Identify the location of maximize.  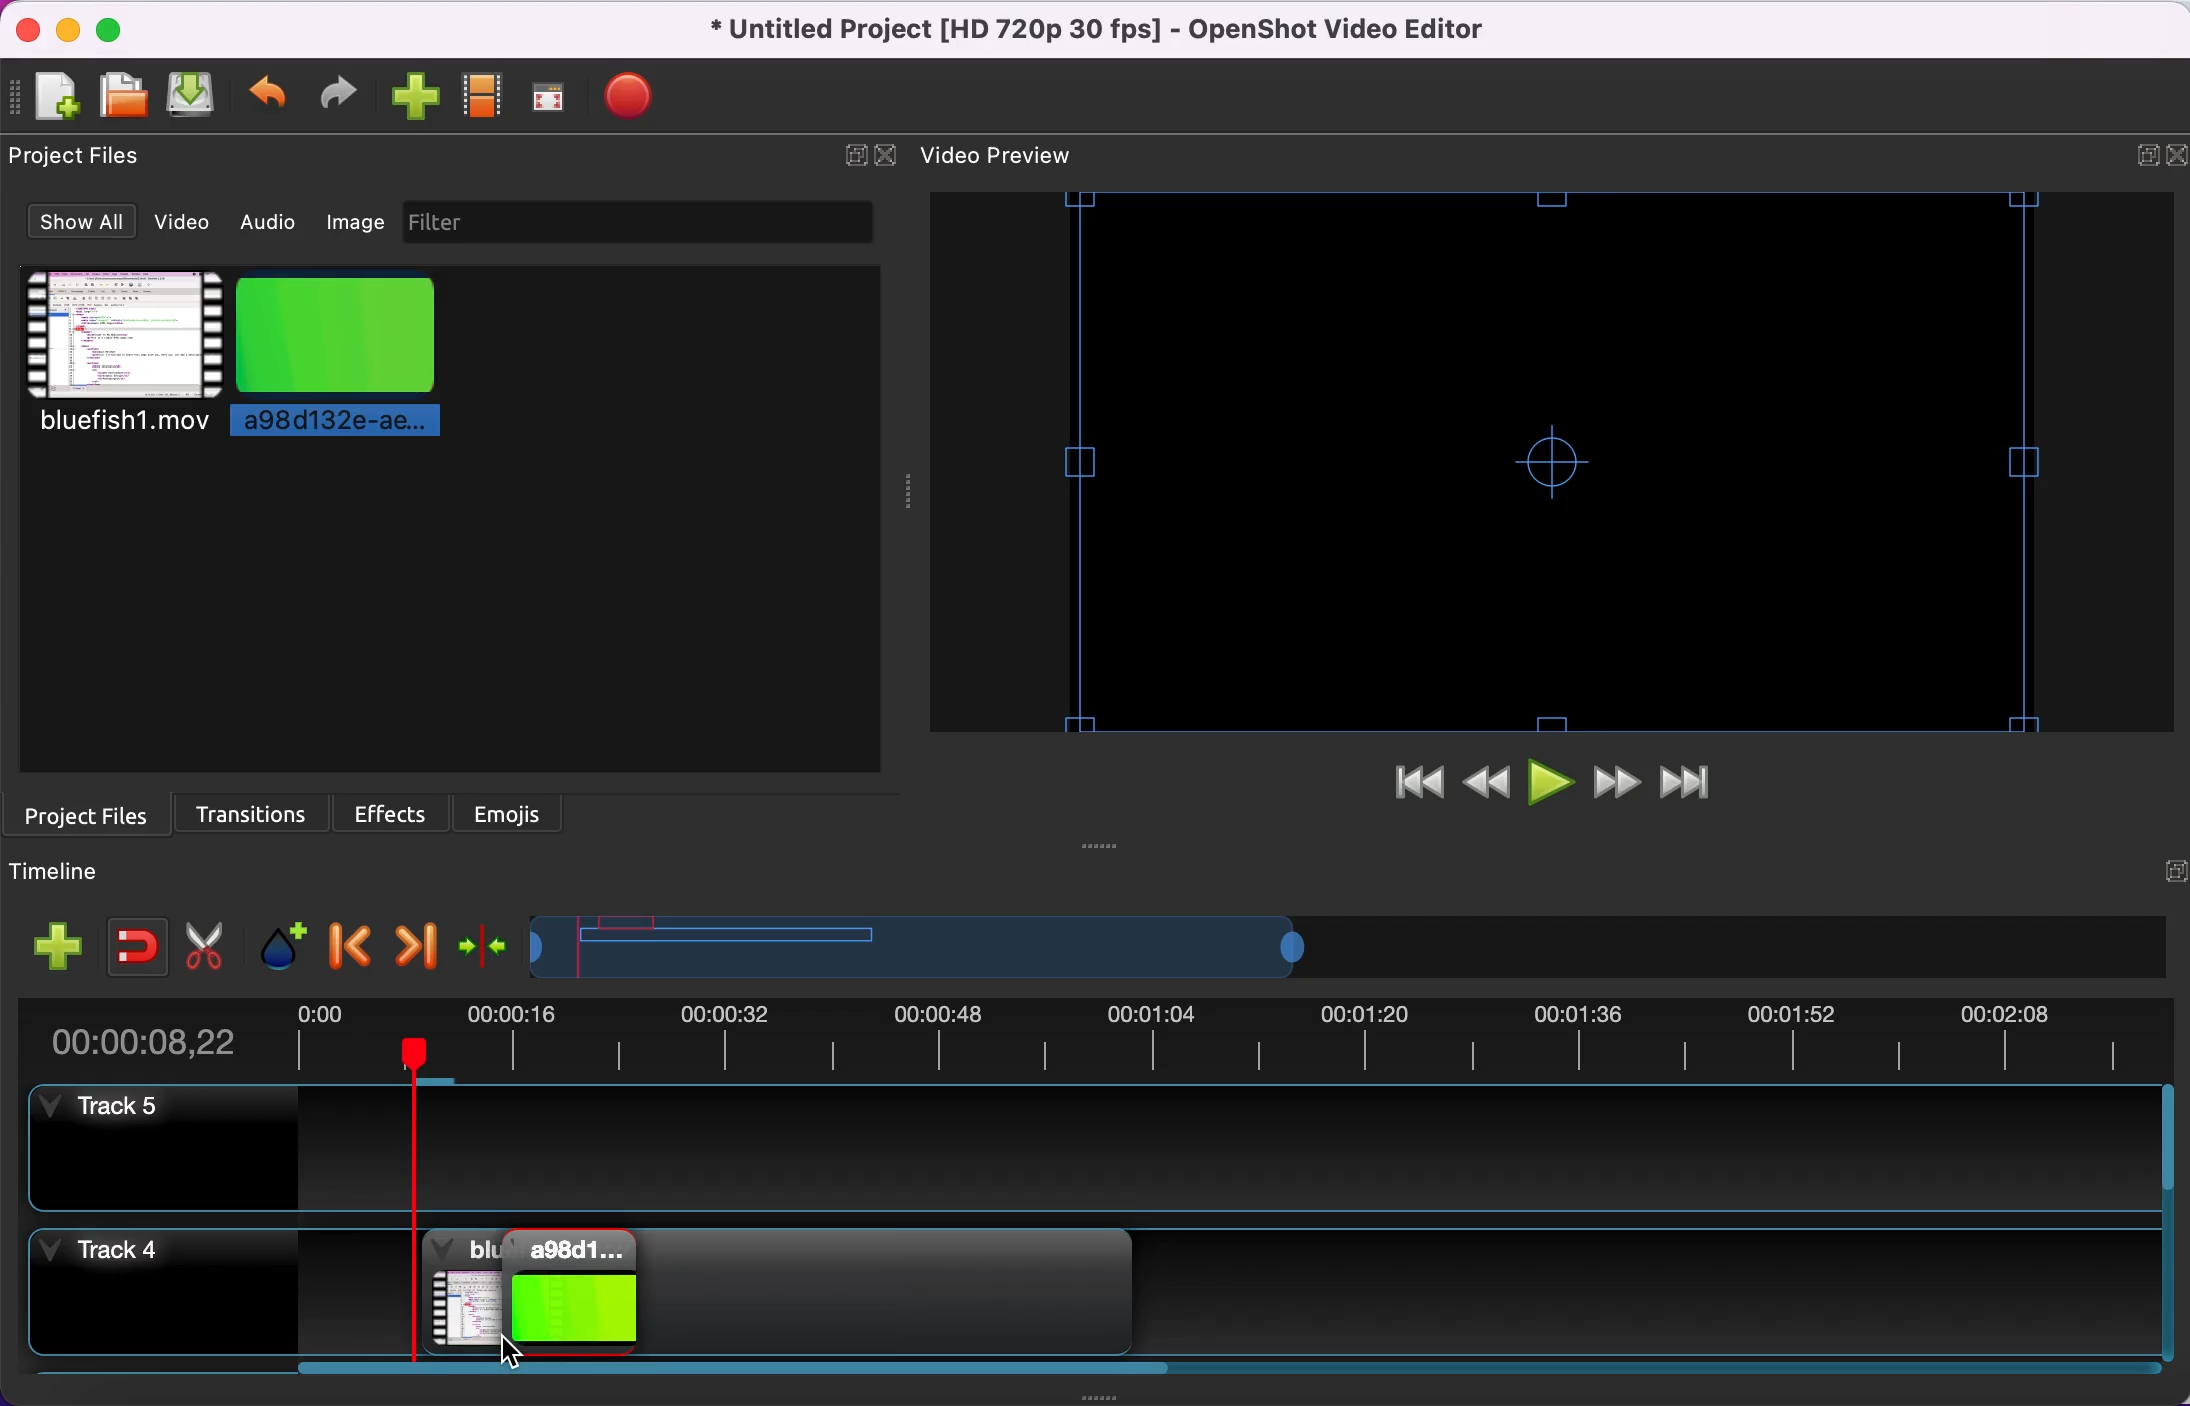
(118, 28).